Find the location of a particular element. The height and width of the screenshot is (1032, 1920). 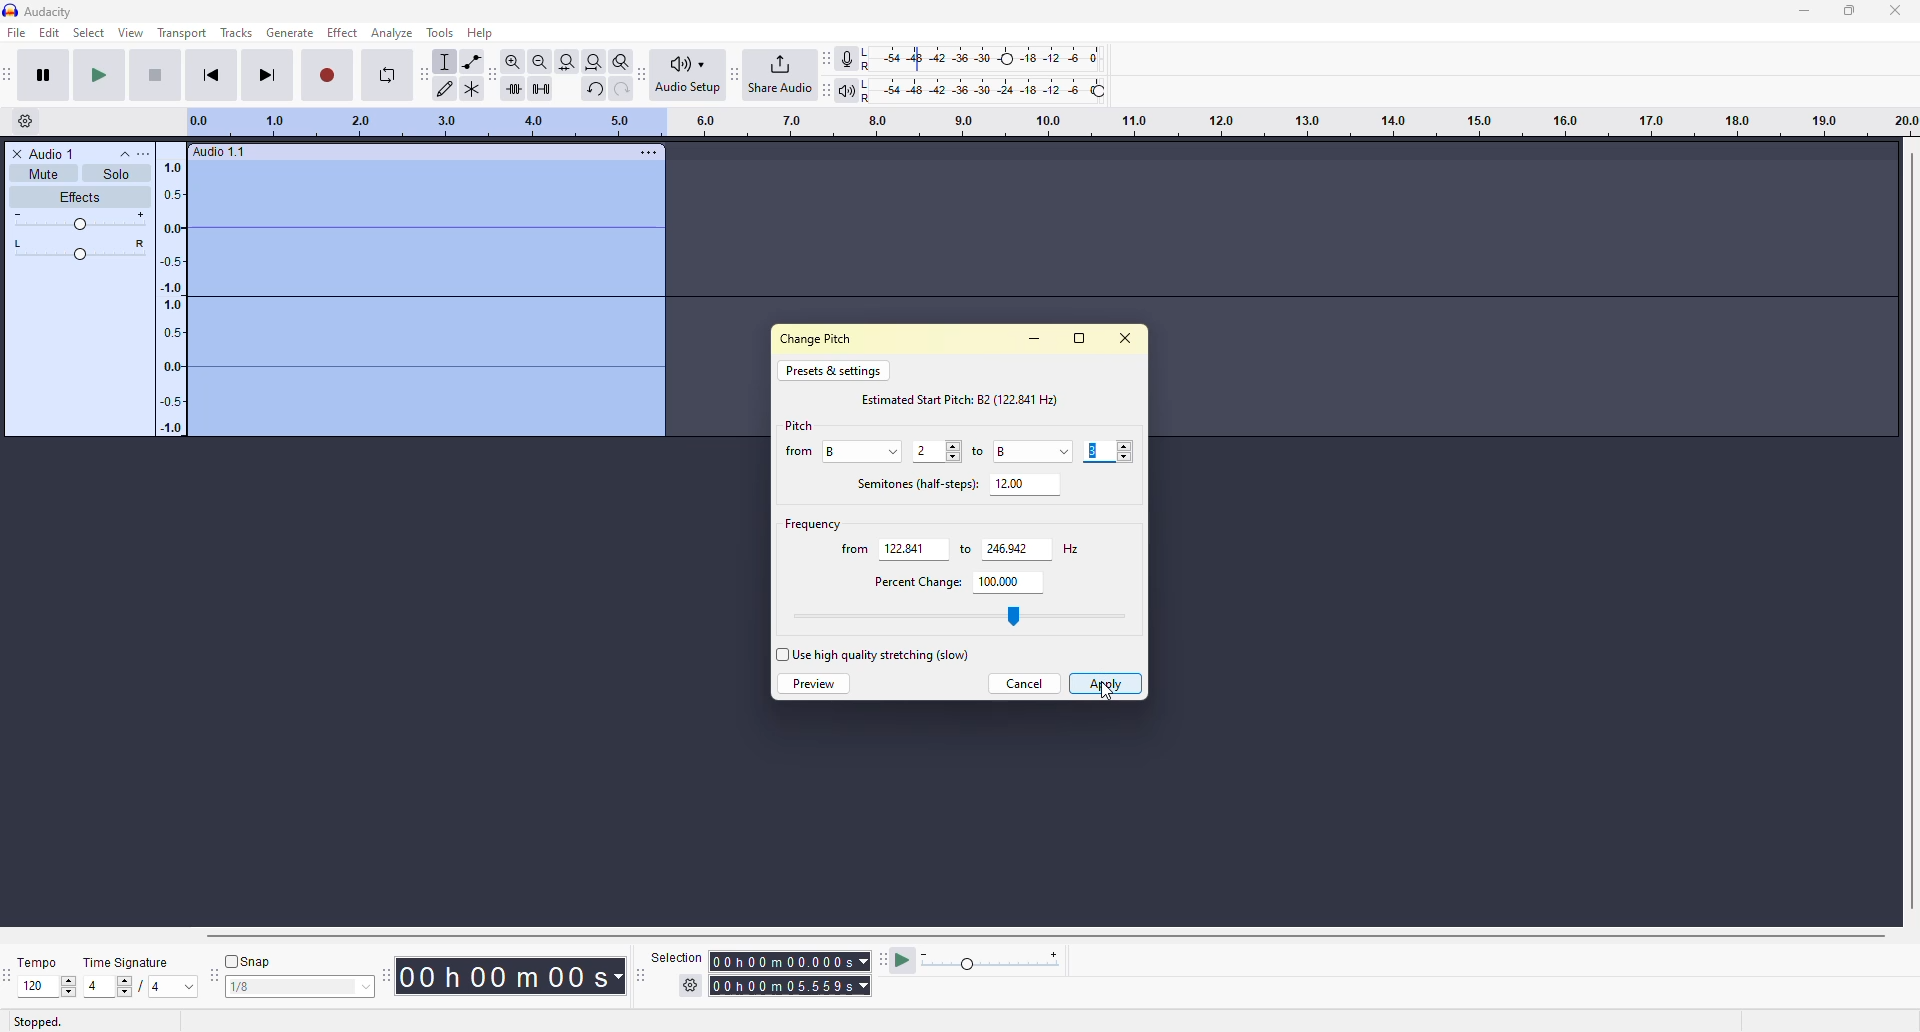

stopped is located at coordinates (37, 1021).